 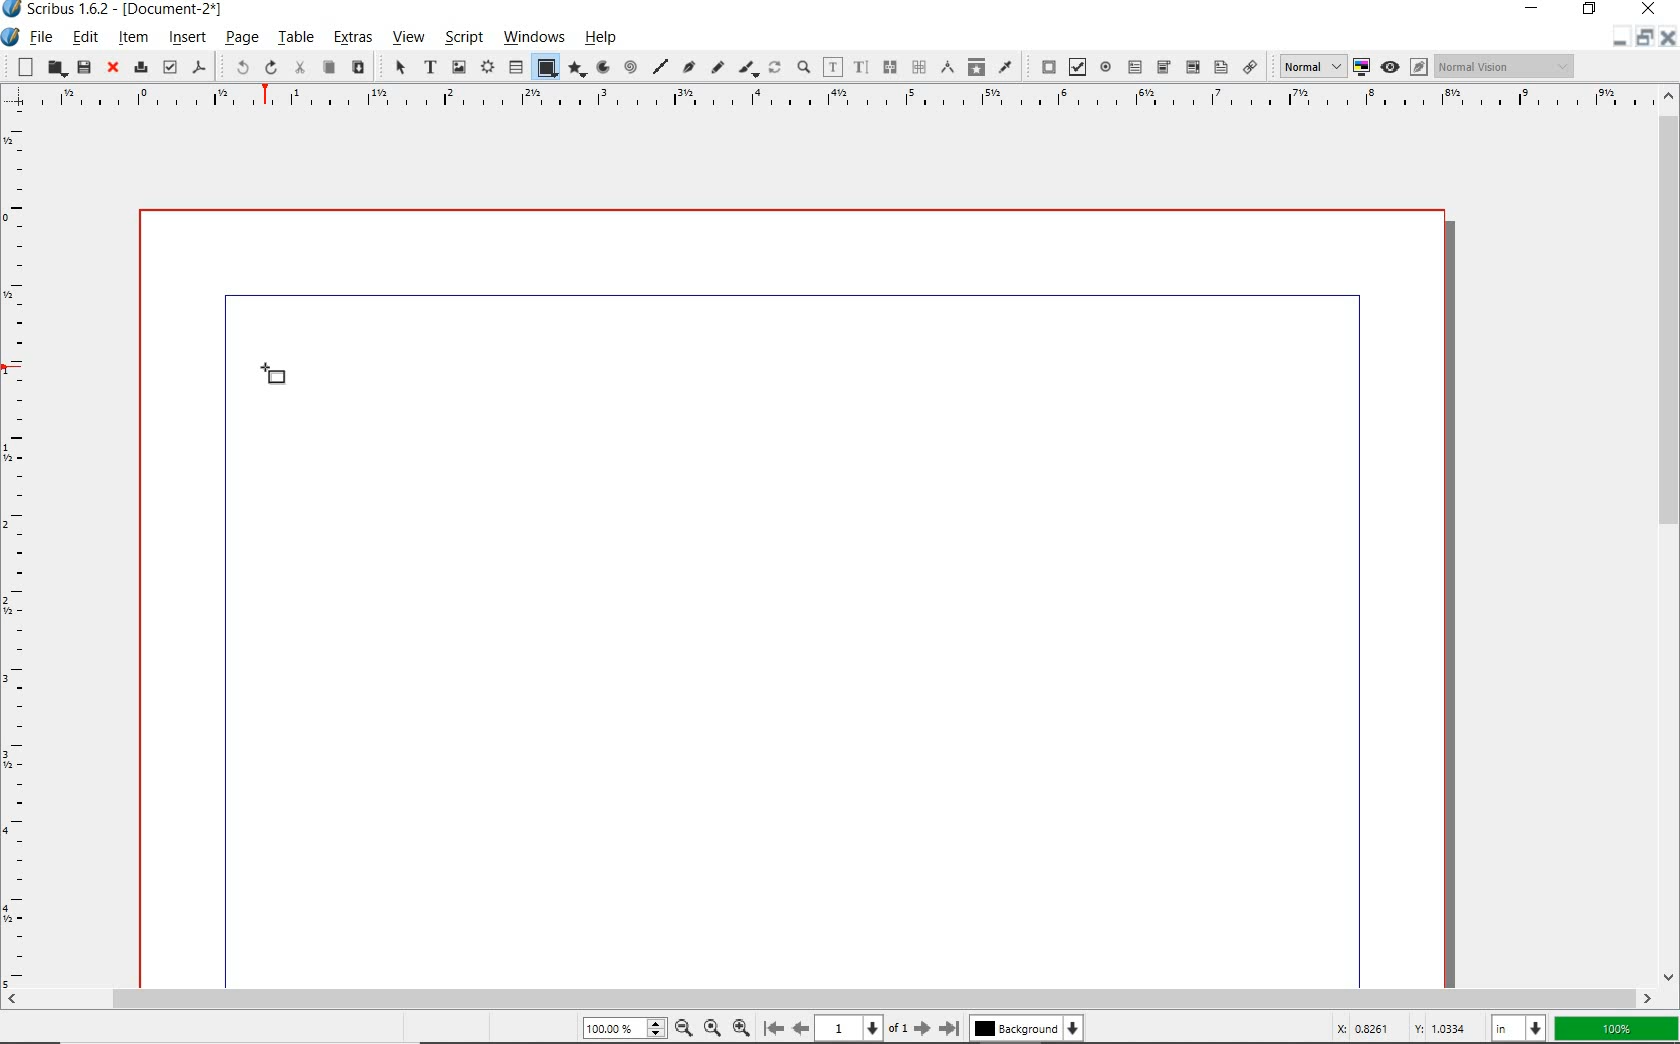 What do you see at coordinates (1005, 68) in the screenshot?
I see `eye dropper` at bounding box center [1005, 68].